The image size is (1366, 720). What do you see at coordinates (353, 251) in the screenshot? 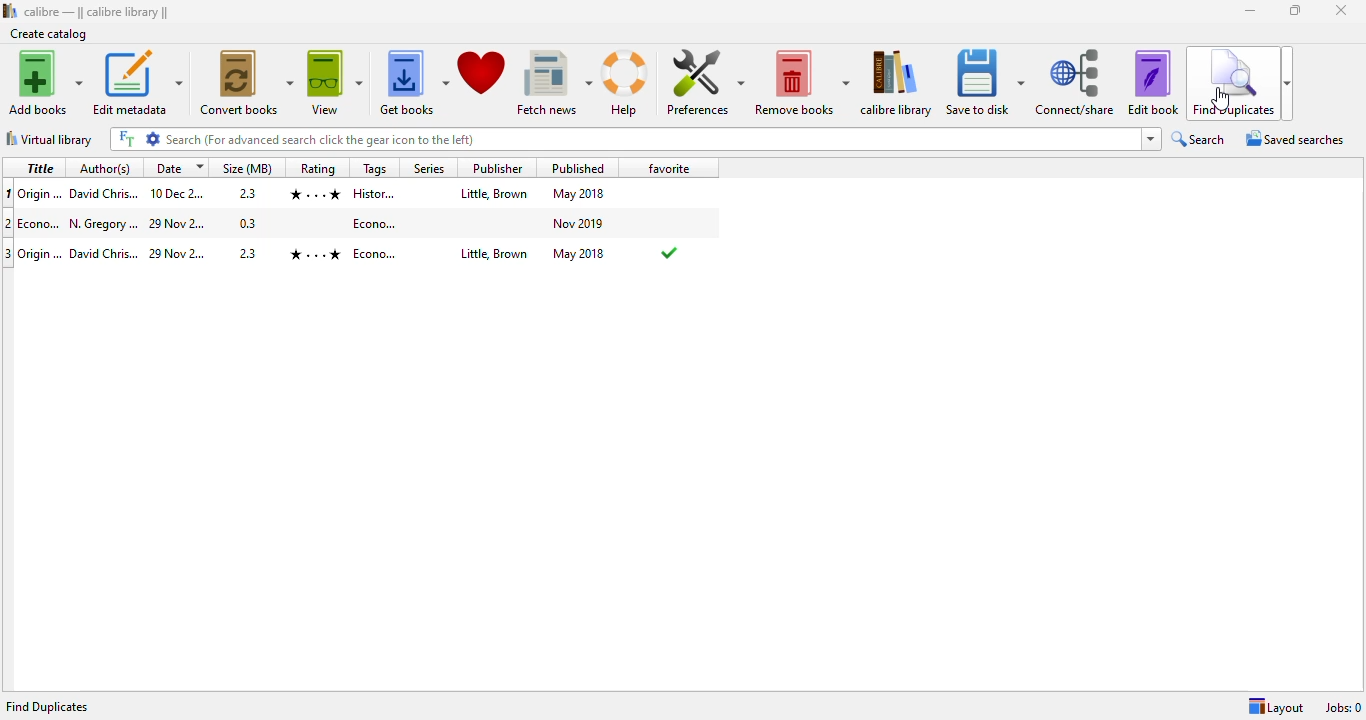
I see `origin...Origin...David Chris...29 Dec 2...2.3 History... Little, Brown May 2018` at bounding box center [353, 251].